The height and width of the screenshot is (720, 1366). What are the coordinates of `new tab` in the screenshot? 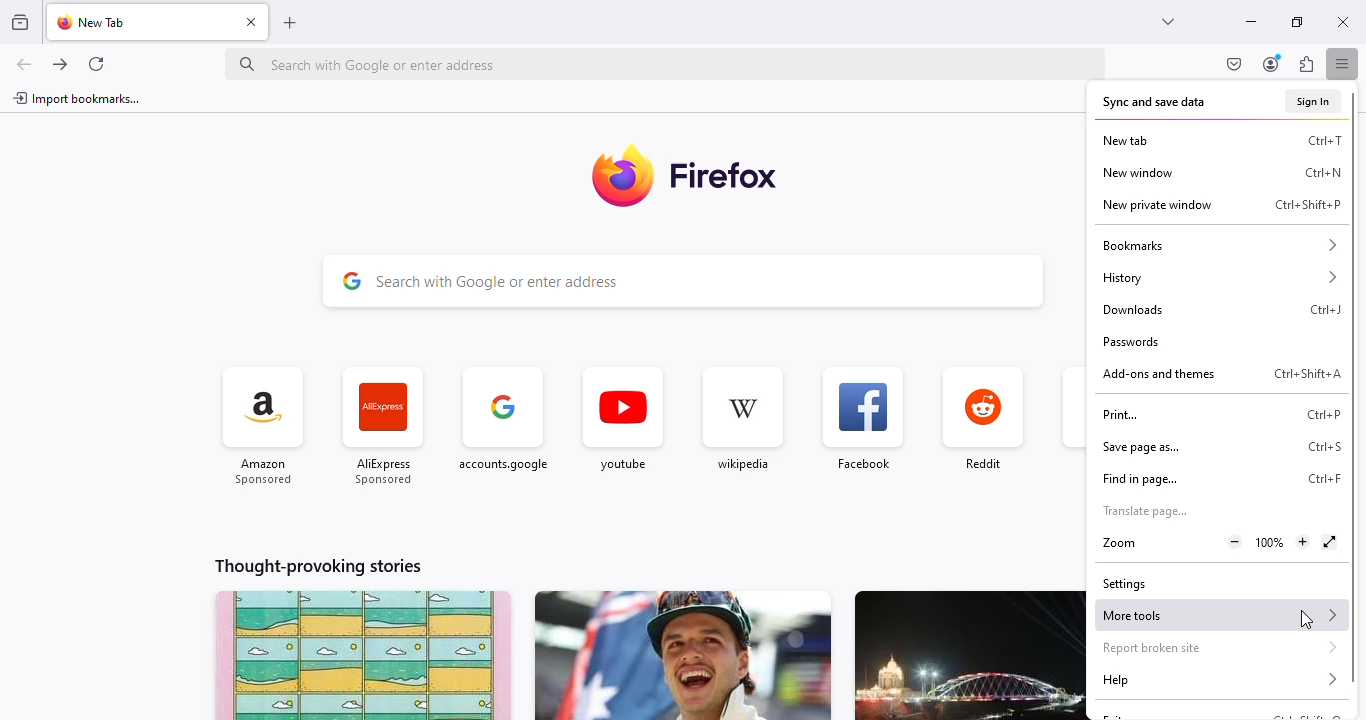 It's located at (1124, 140).